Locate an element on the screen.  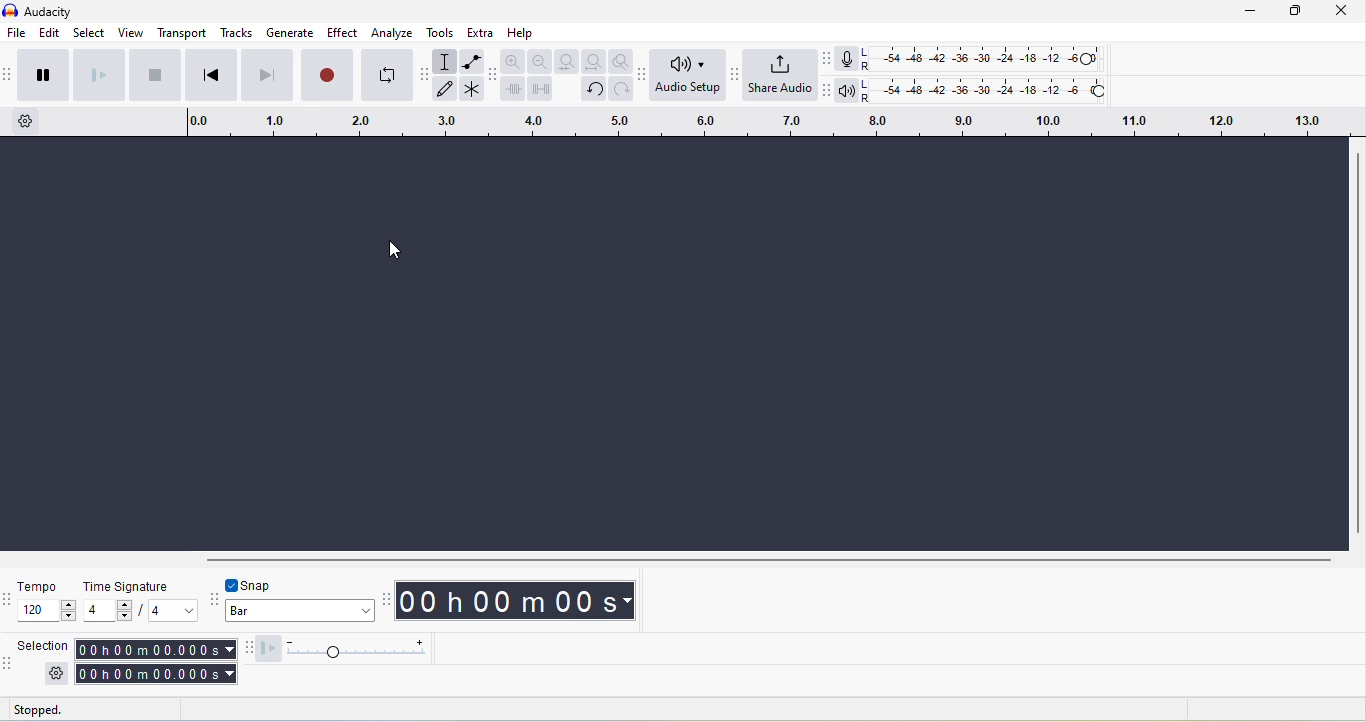
zoom toggle is located at coordinates (624, 61).